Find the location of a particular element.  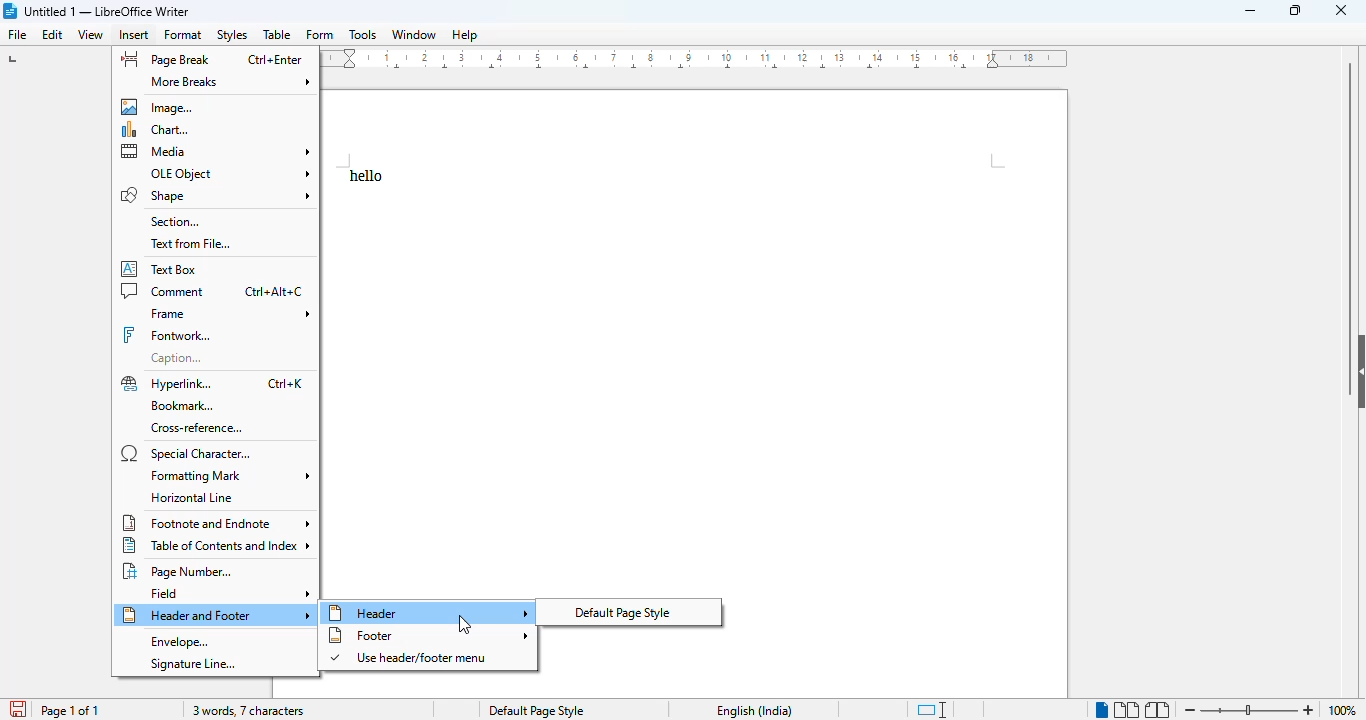

image is located at coordinates (157, 106).